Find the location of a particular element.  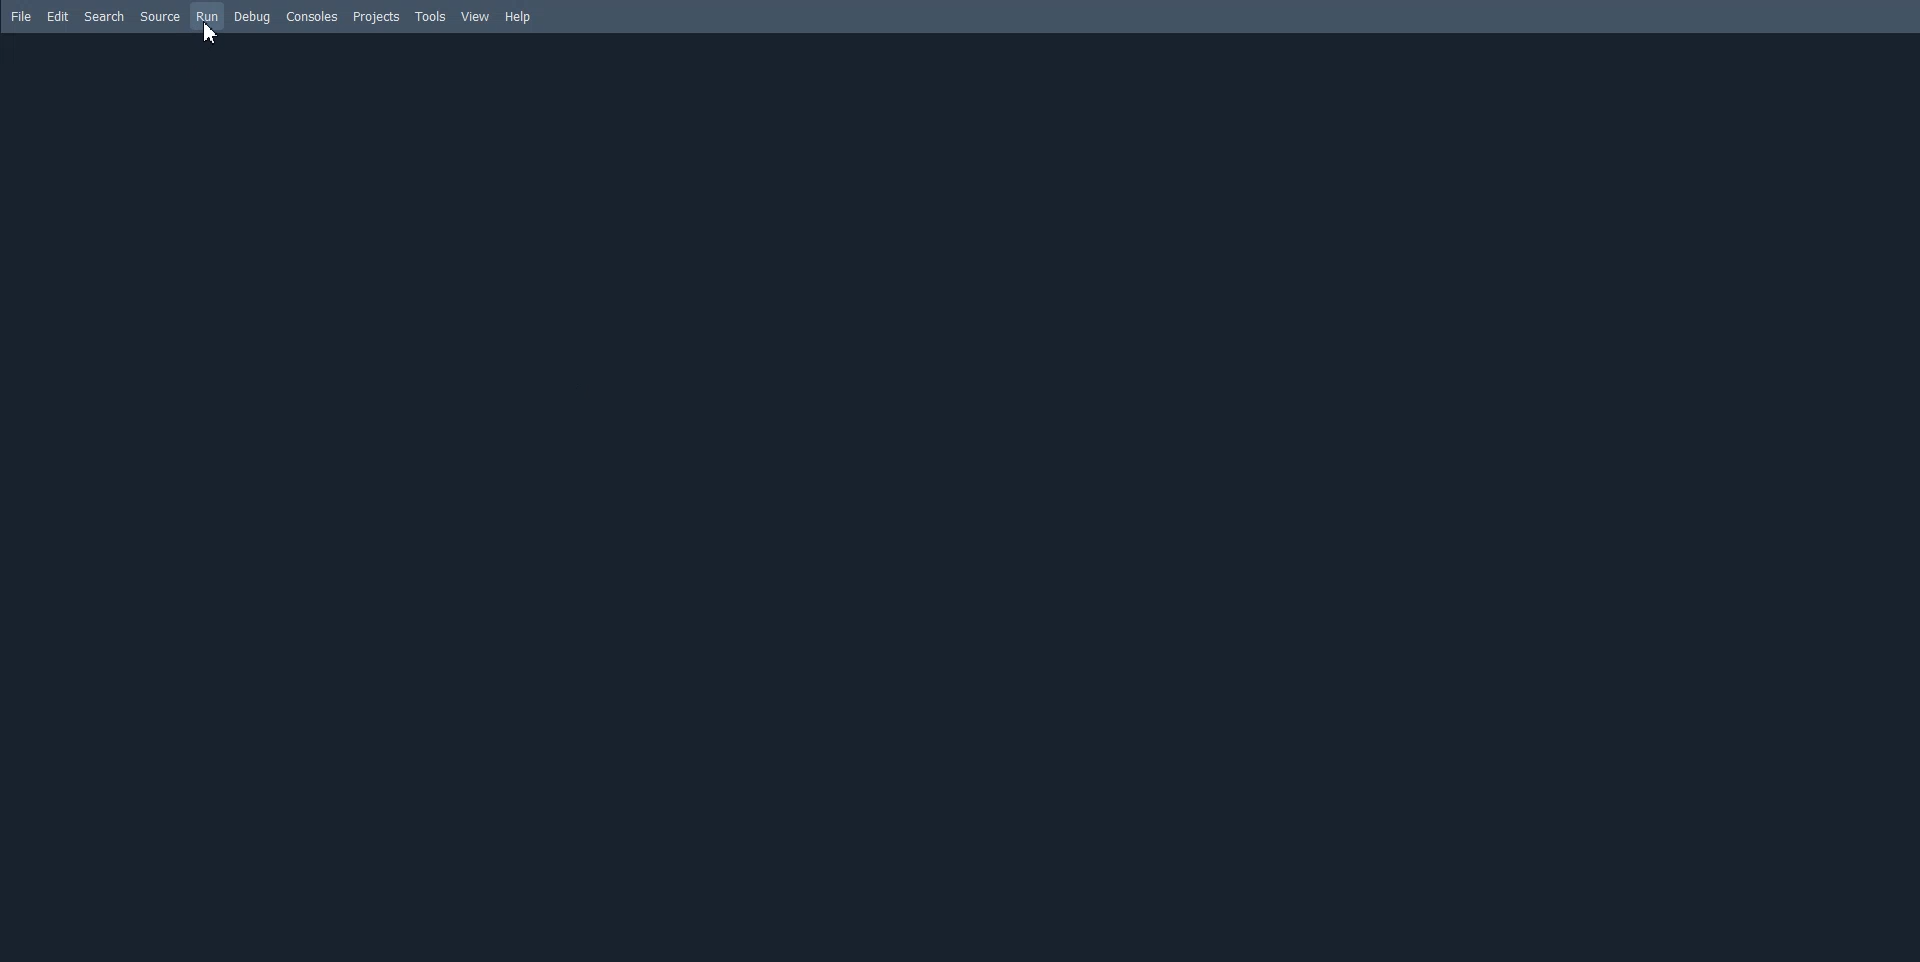

Search is located at coordinates (104, 17).